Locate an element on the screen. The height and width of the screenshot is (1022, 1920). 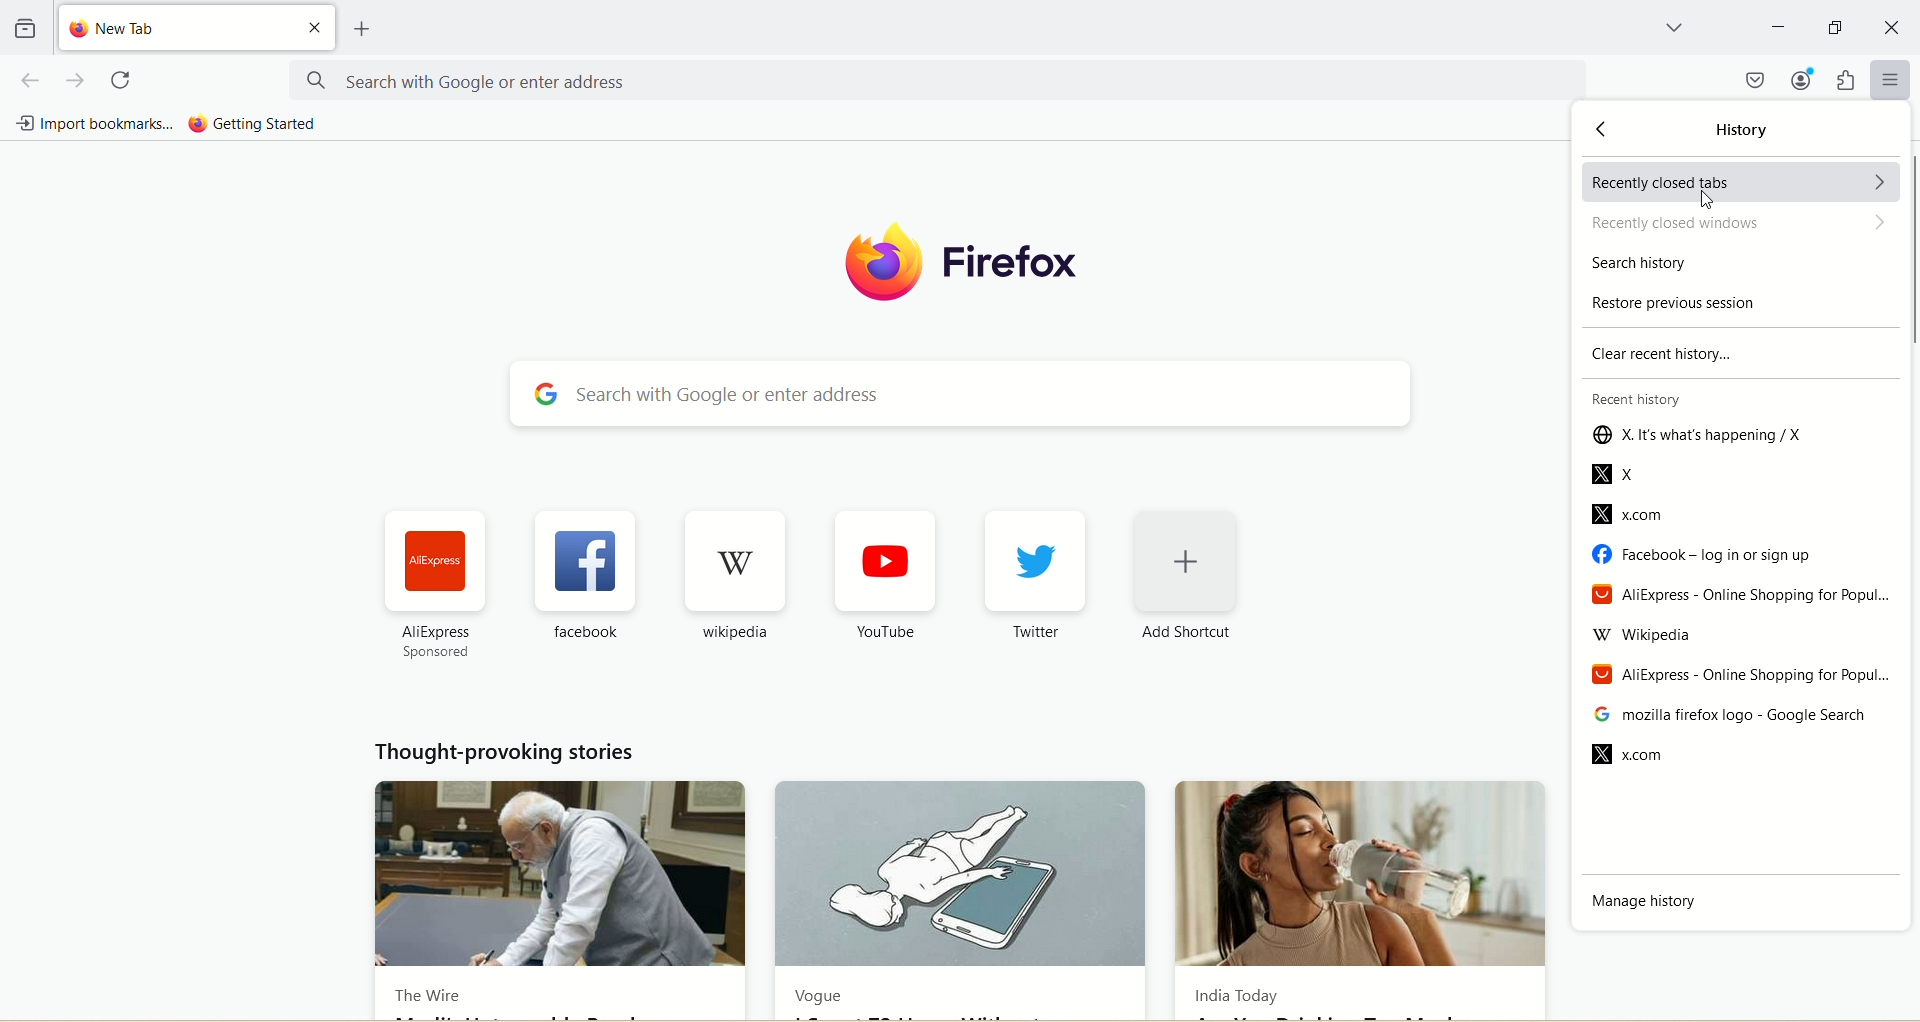
Aliexpress is located at coordinates (1738, 672).